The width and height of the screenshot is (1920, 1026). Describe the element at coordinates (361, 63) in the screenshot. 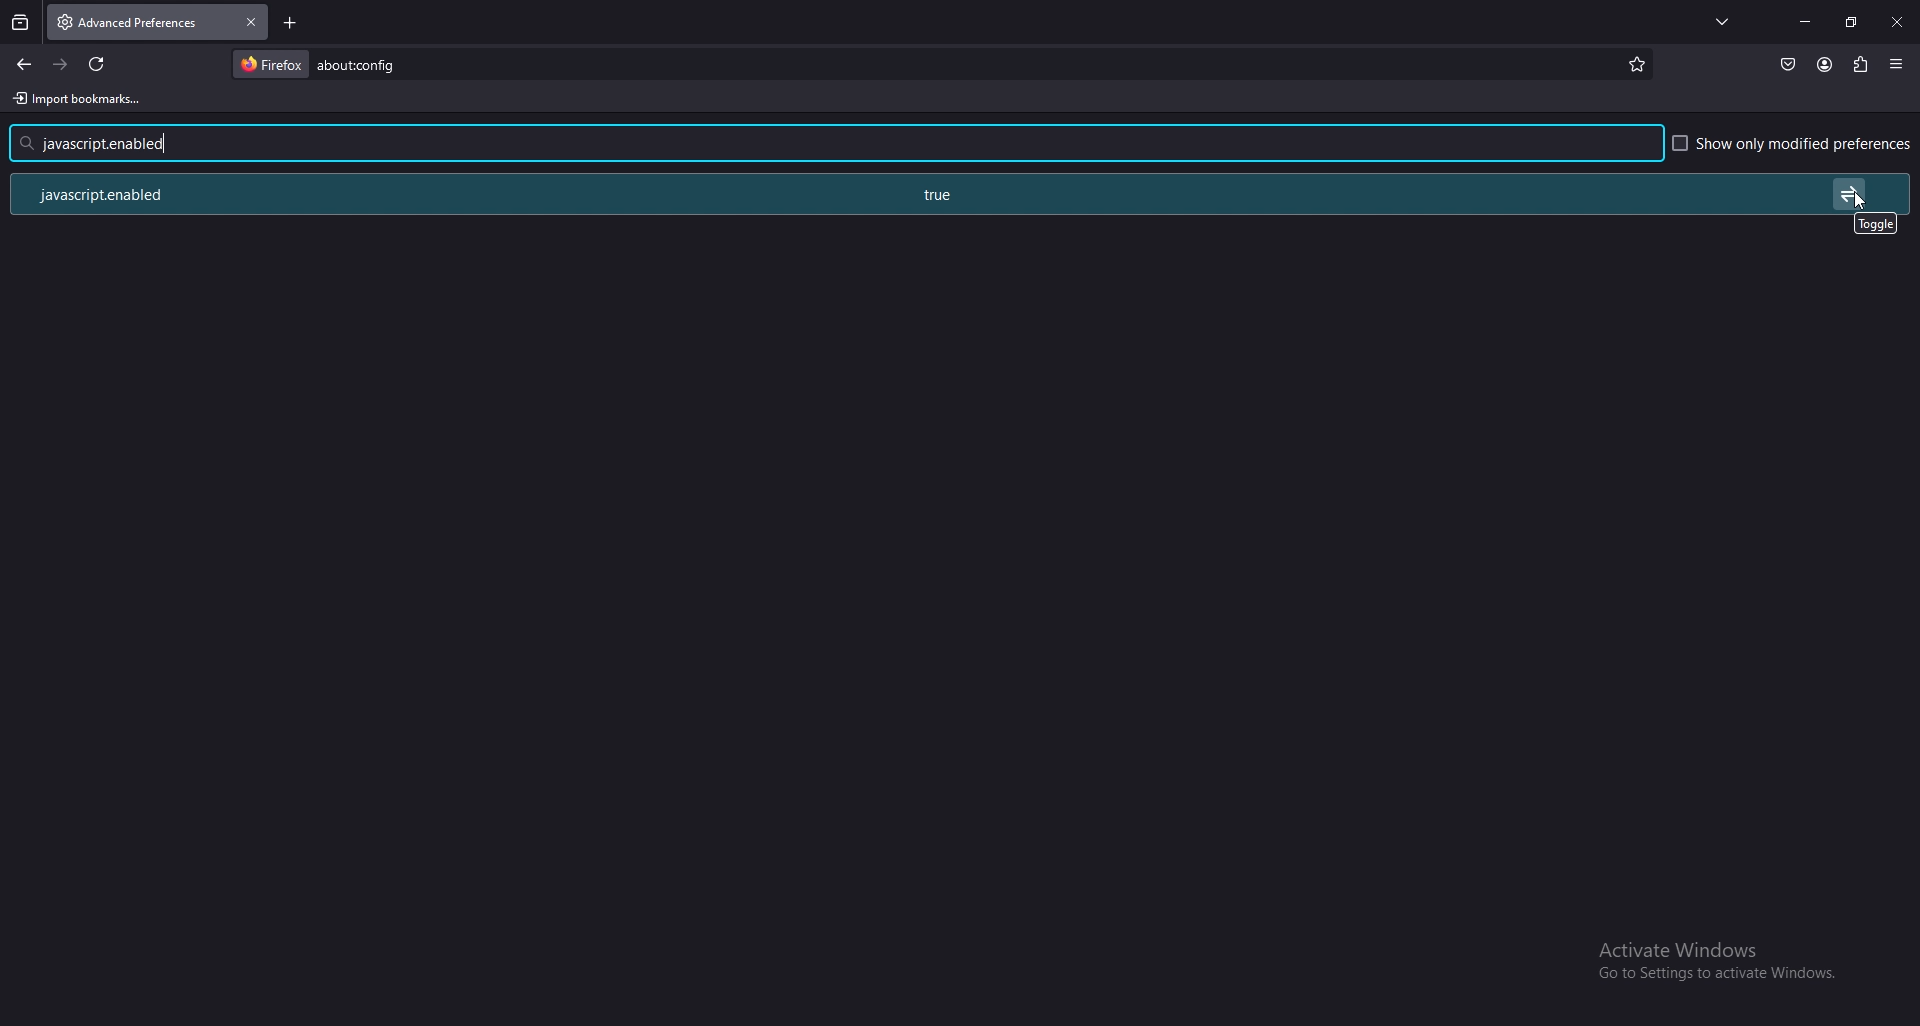

I see `search item` at that location.